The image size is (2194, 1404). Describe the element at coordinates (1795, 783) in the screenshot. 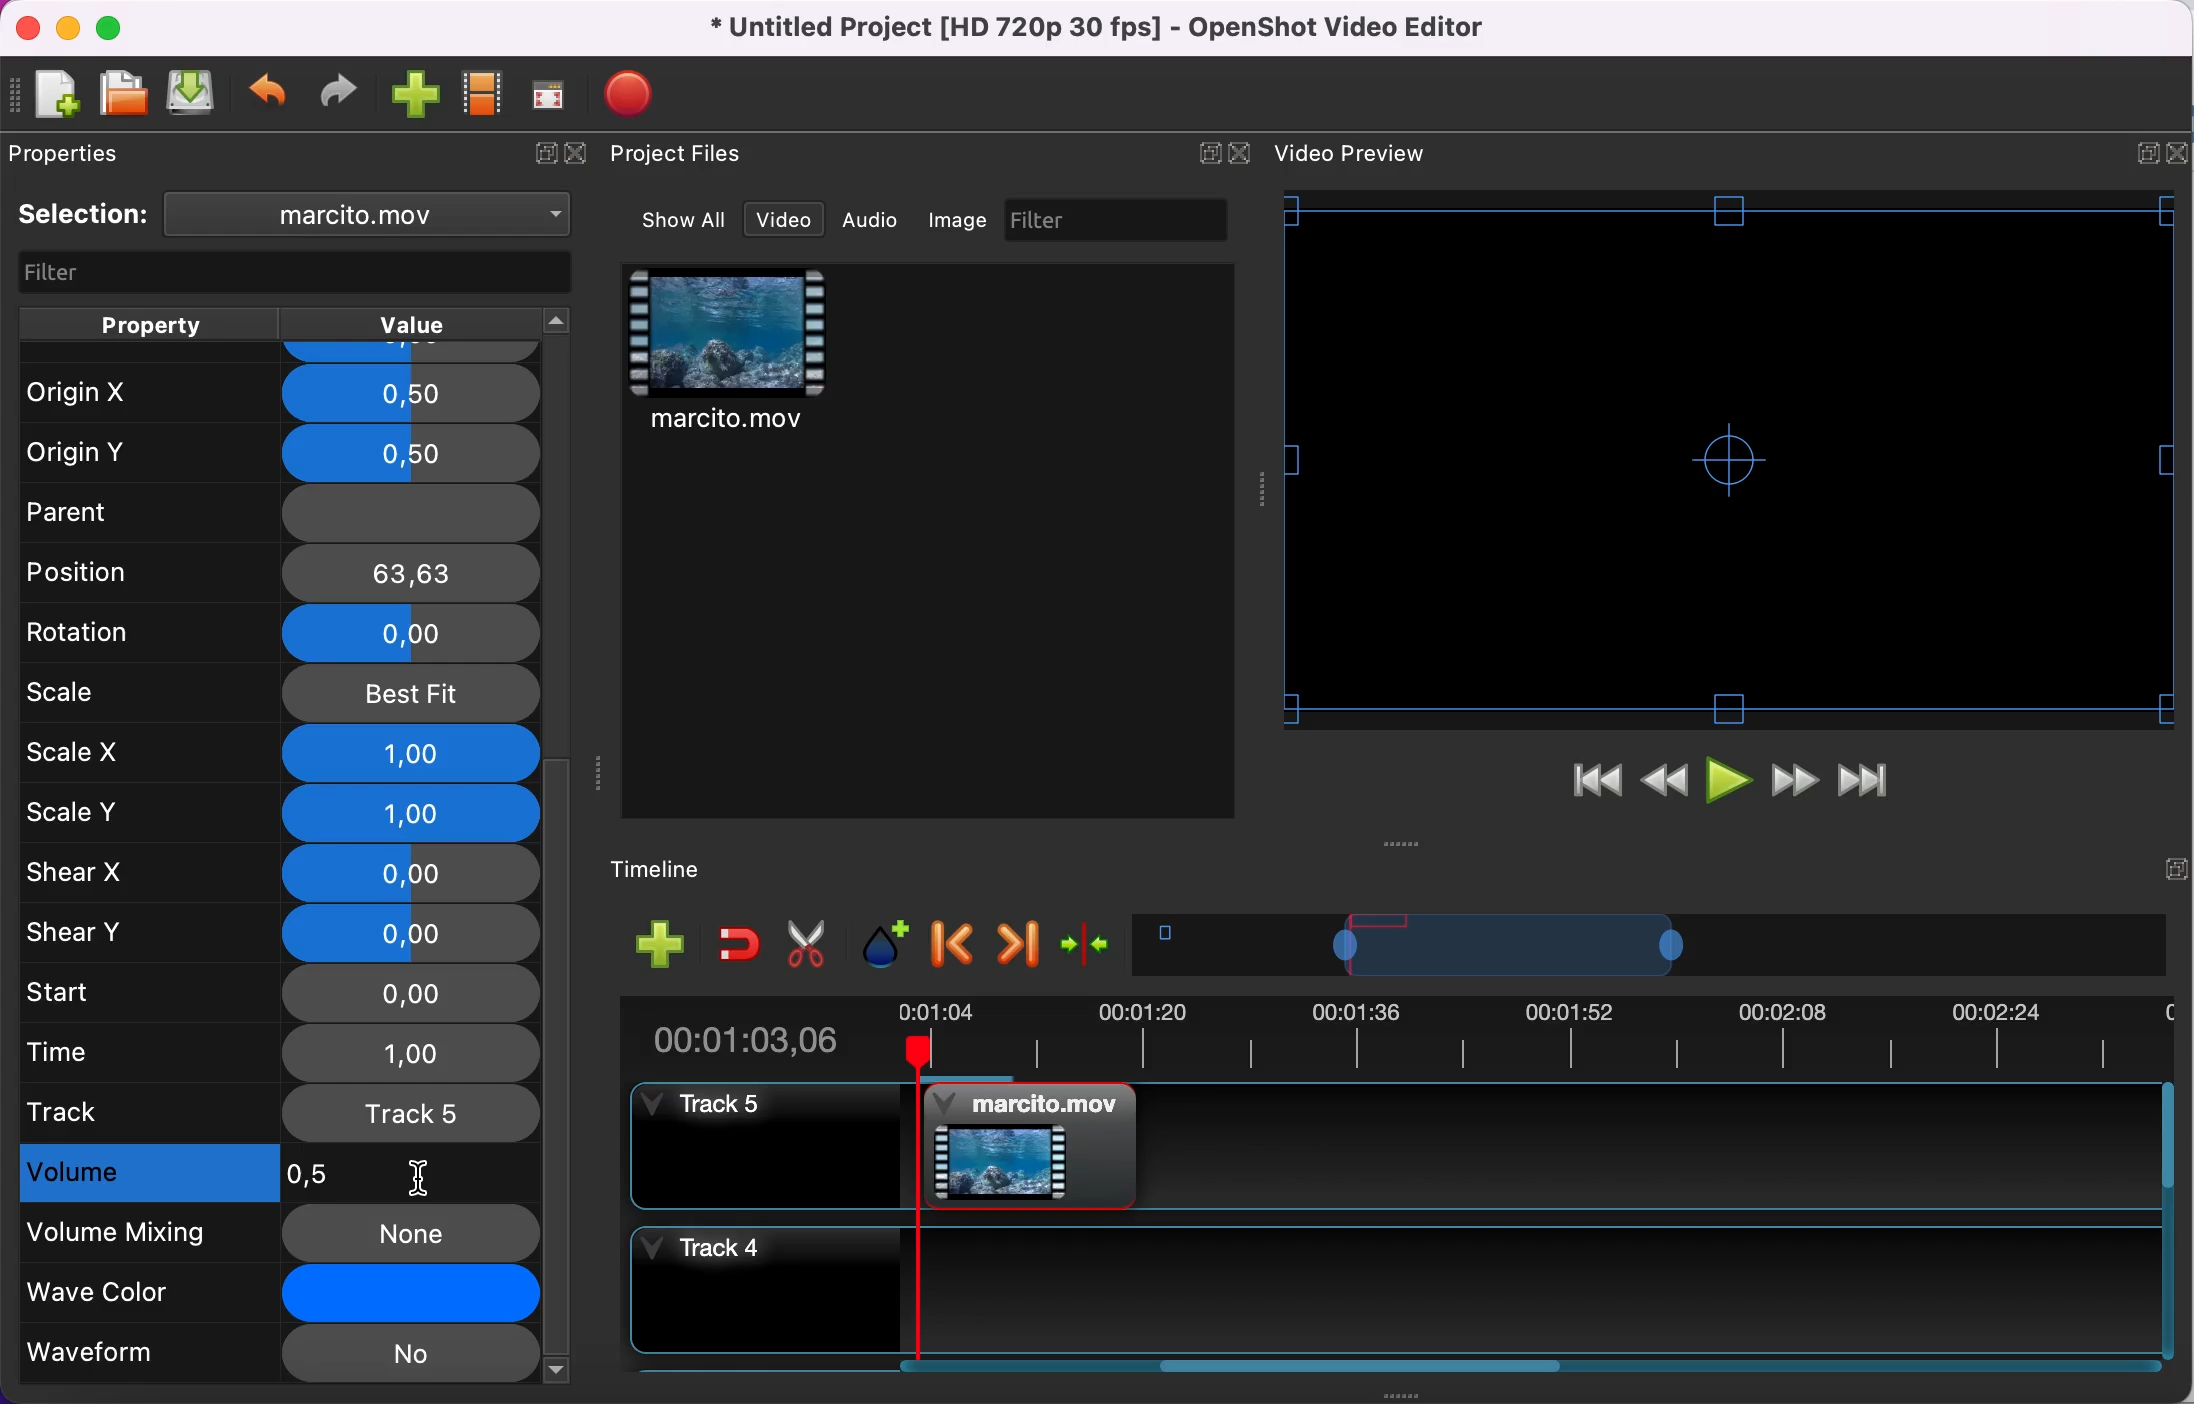

I see `fast forward` at that location.